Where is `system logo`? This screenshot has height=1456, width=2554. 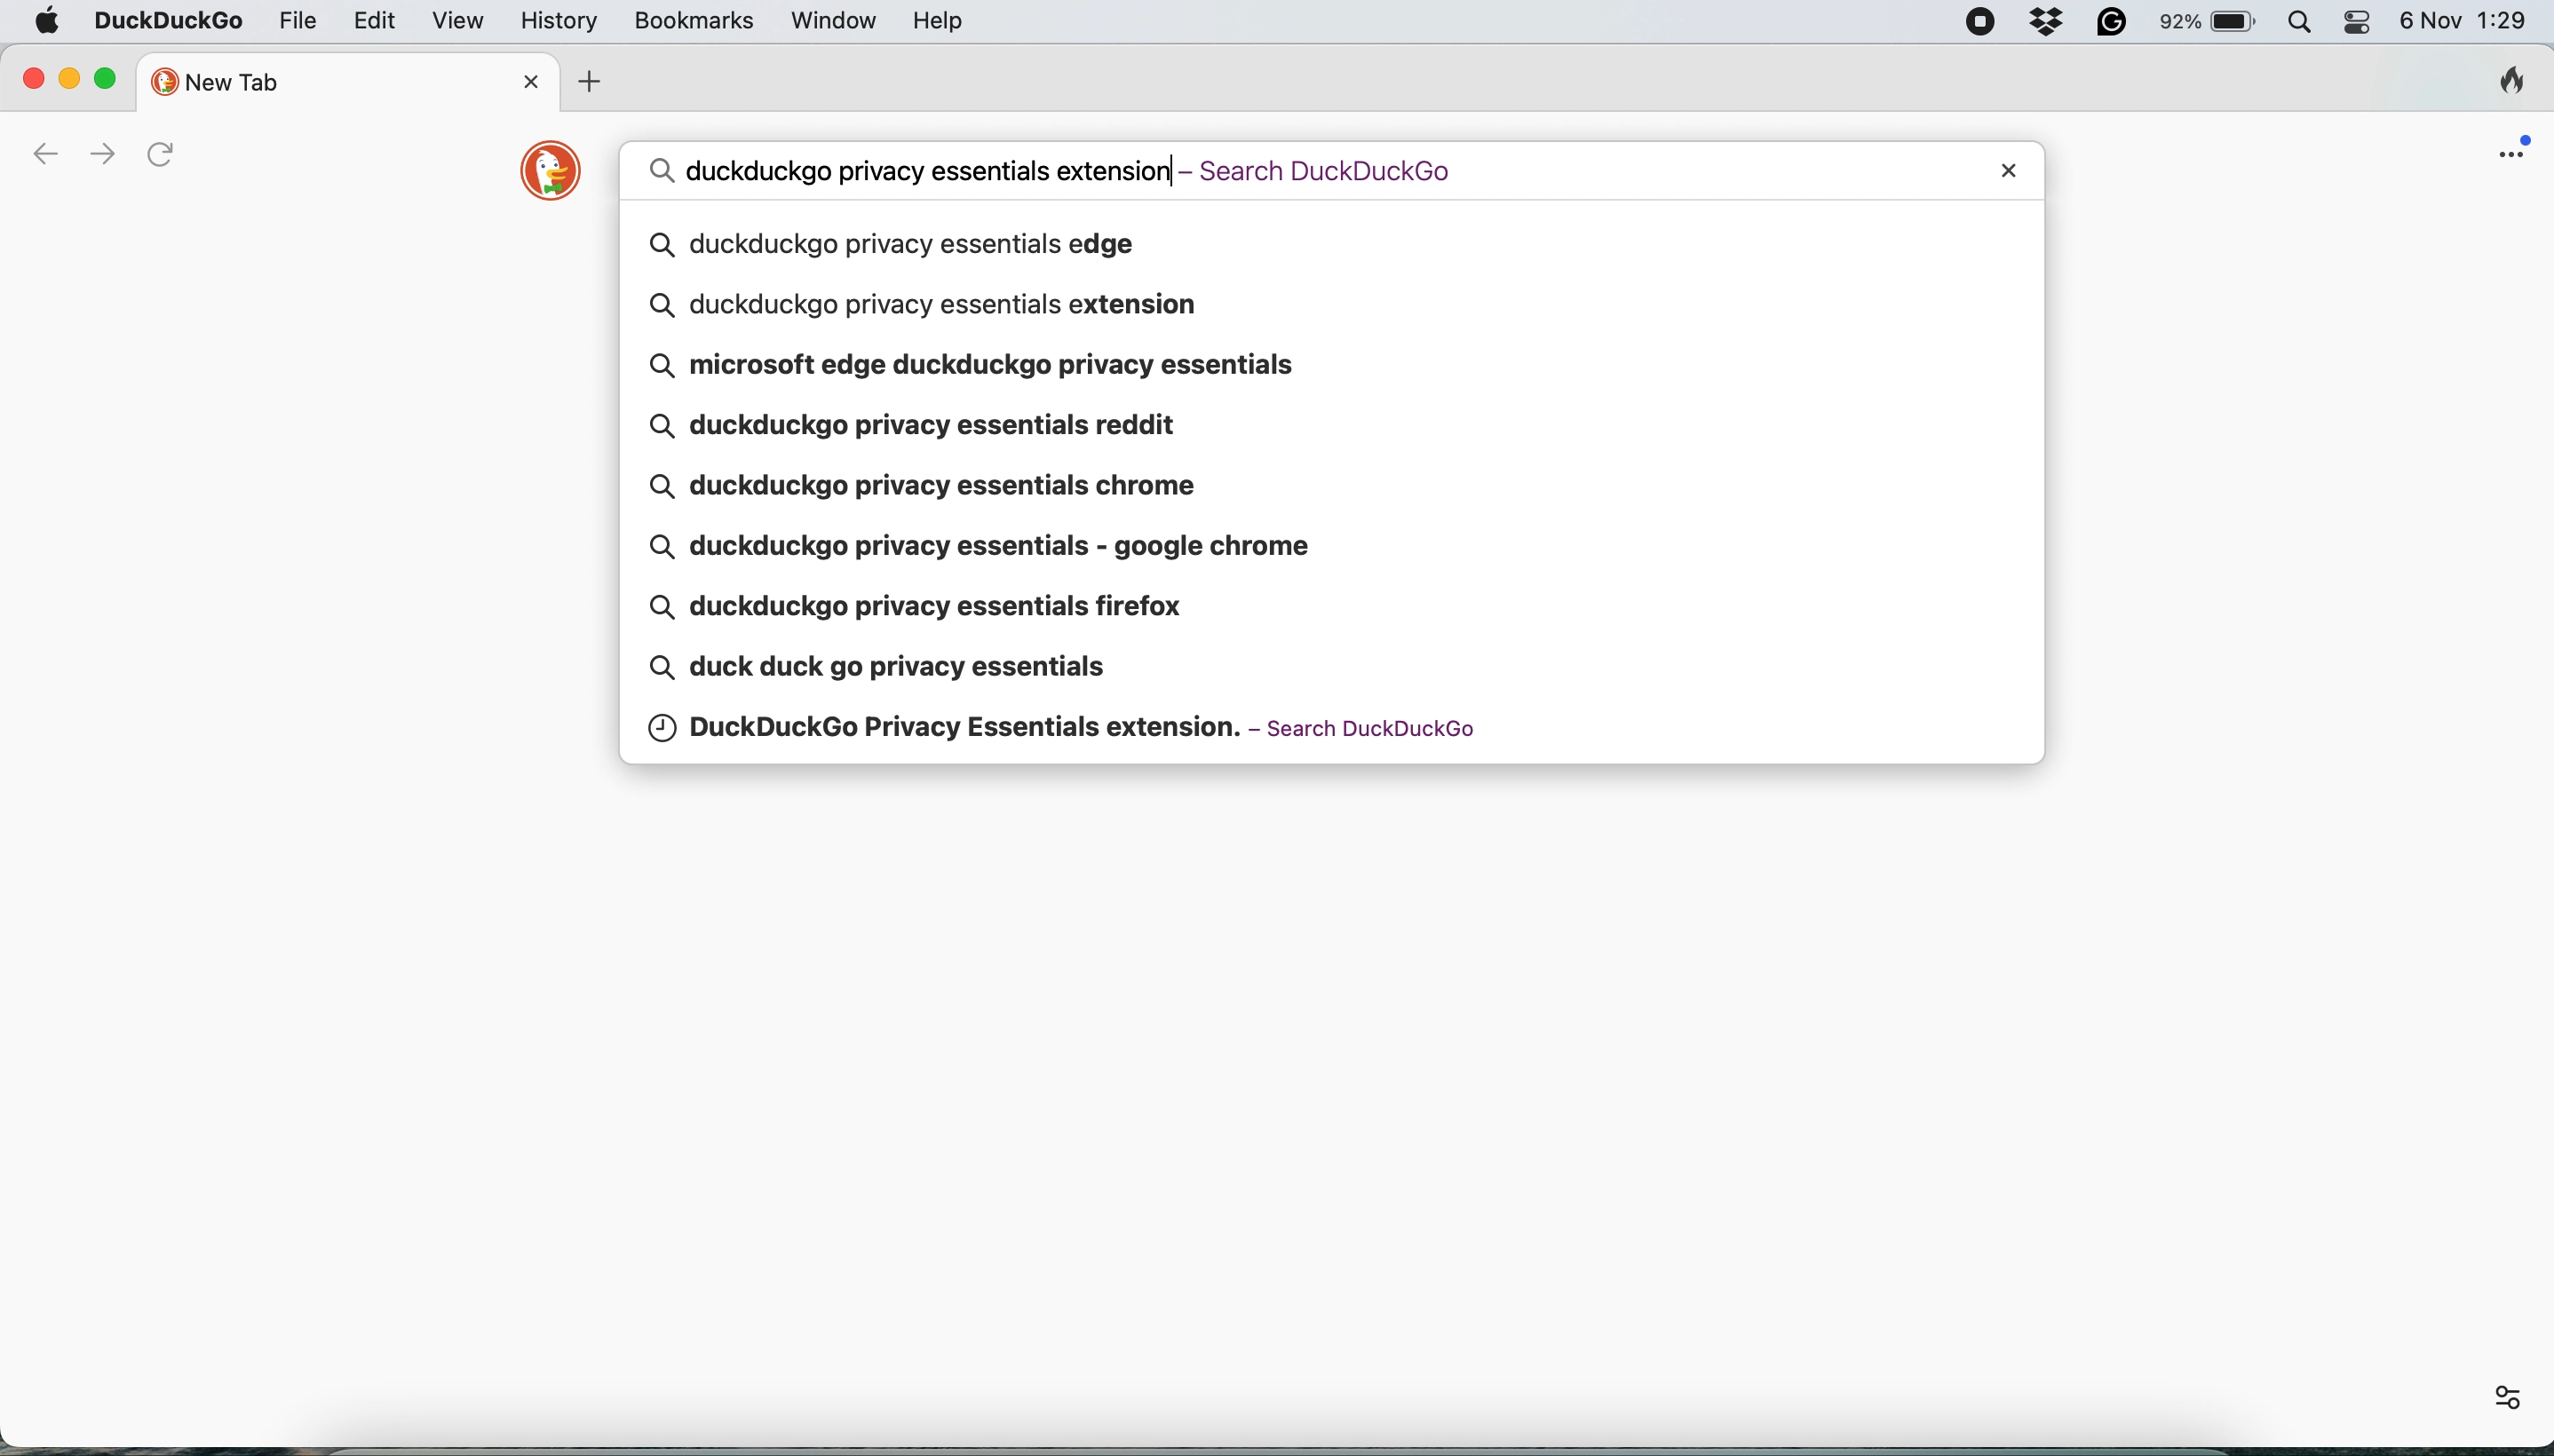 system logo is located at coordinates (48, 21).